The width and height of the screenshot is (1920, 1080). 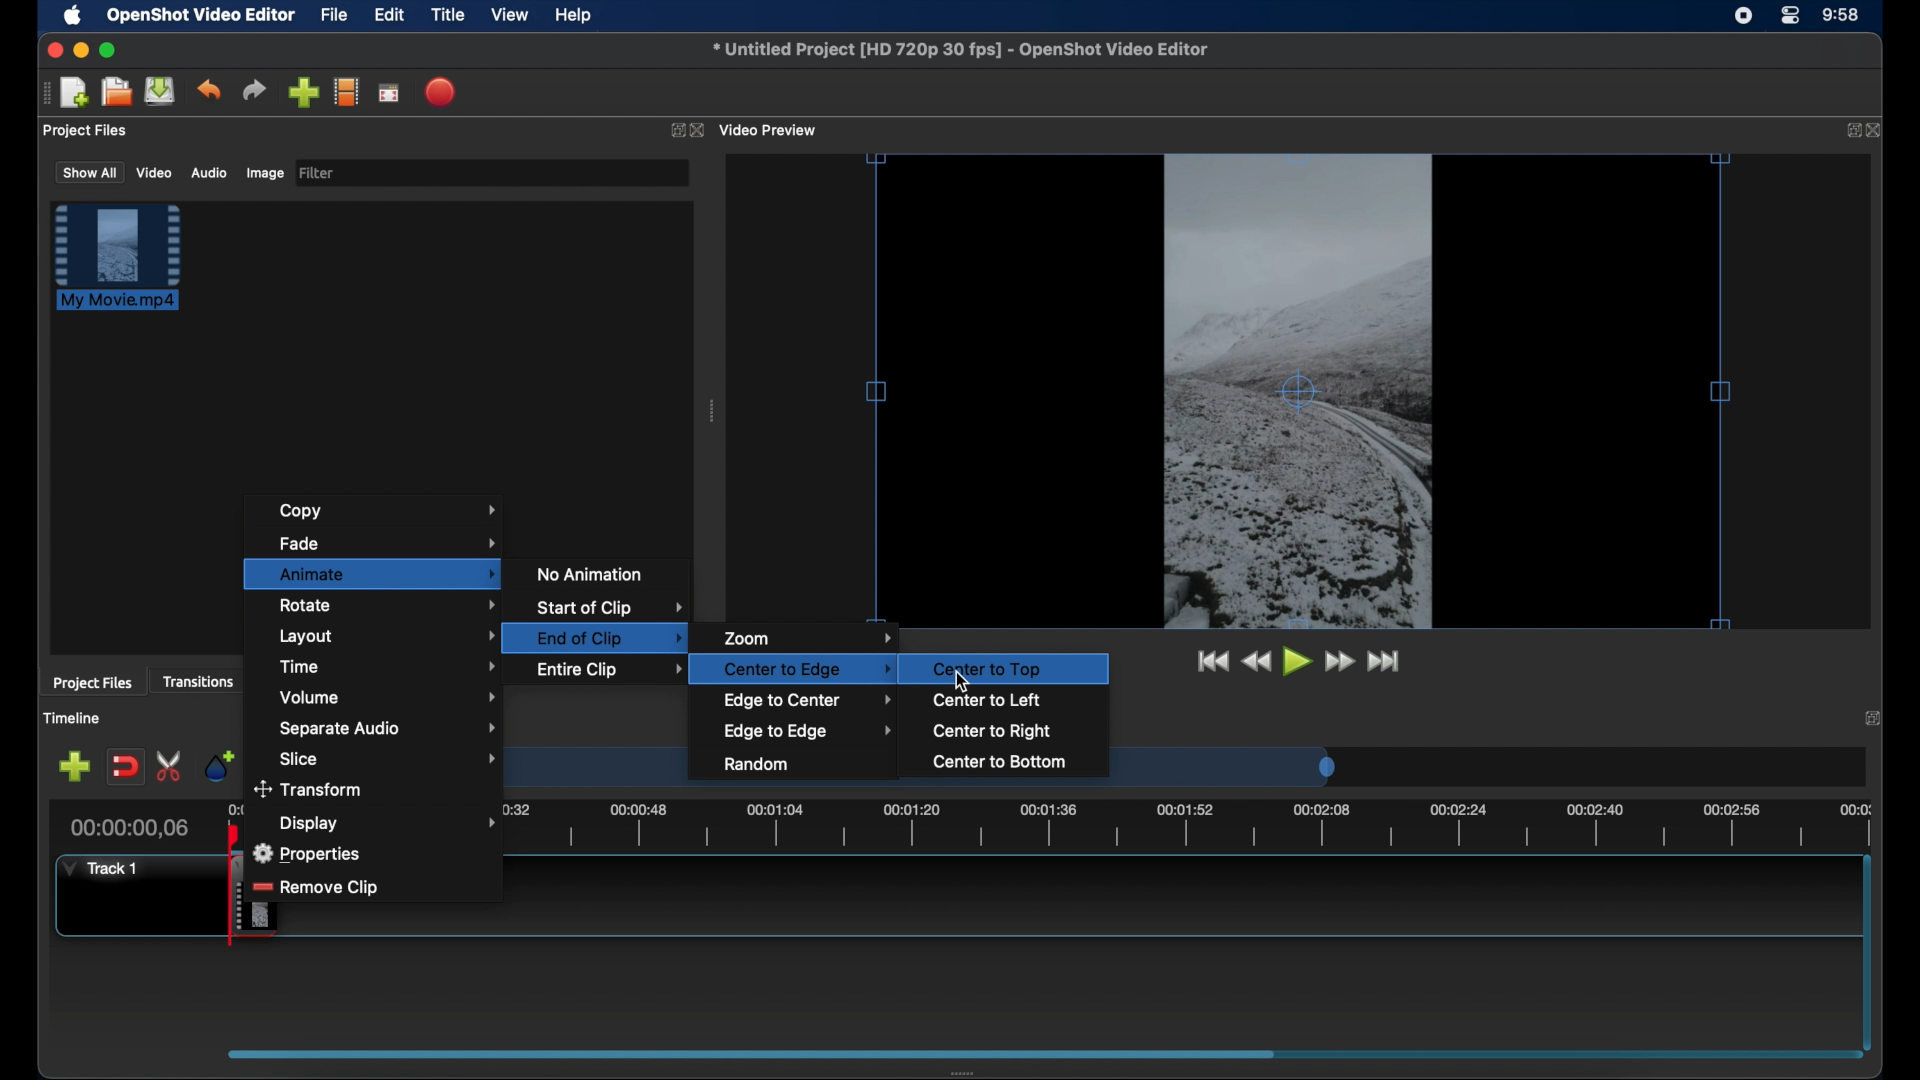 What do you see at coordinates (130, 828) in the screenshot?
I see `current time indicator` at bounding box center [130, 828].